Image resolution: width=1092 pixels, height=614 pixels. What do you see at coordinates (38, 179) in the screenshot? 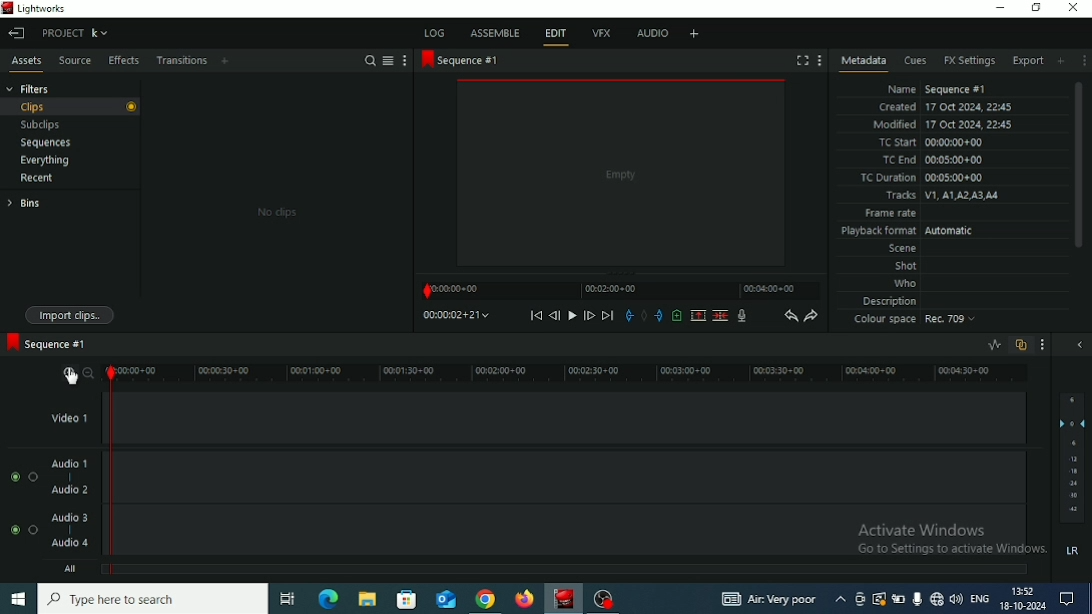
I see `Recent` at bounding box center [38, 179].